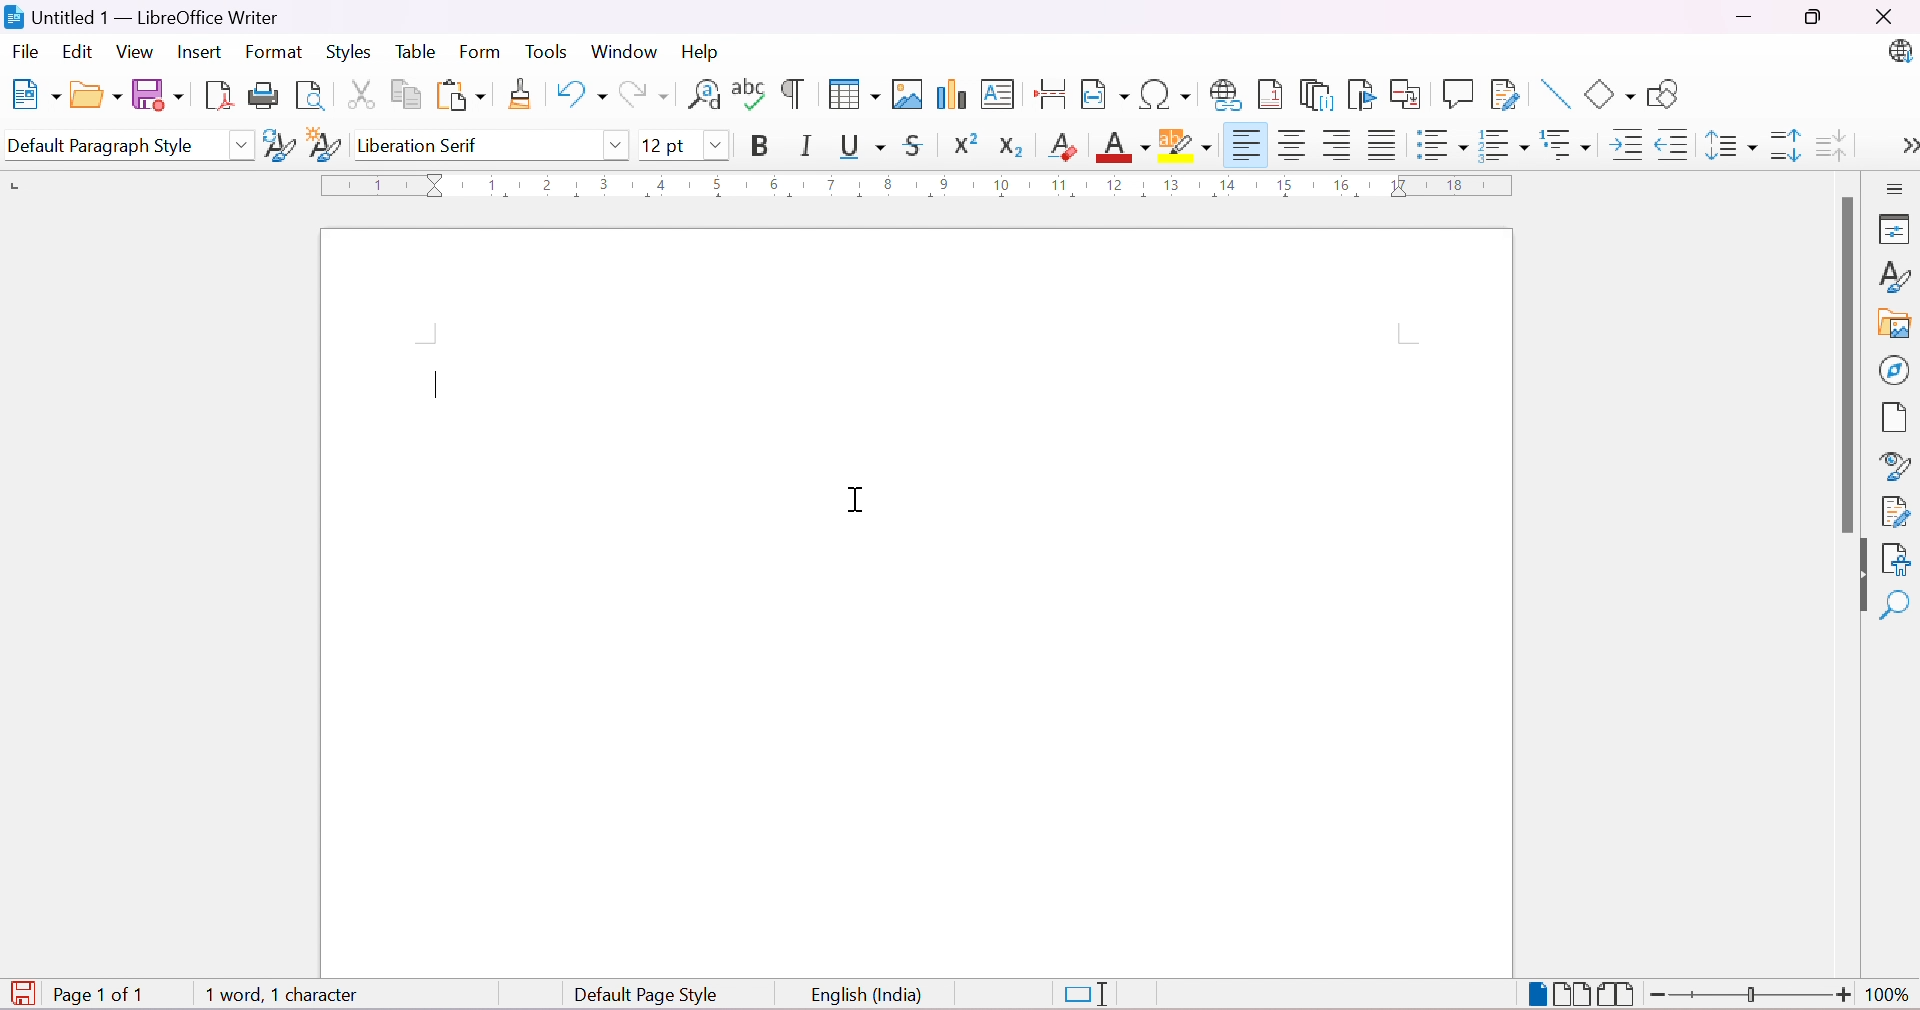 This screenshot has width=1920, height=1010. What do you see at coordinates (275, 51) in the screenshot?
I see `Format` at bounding box center [275, 51].